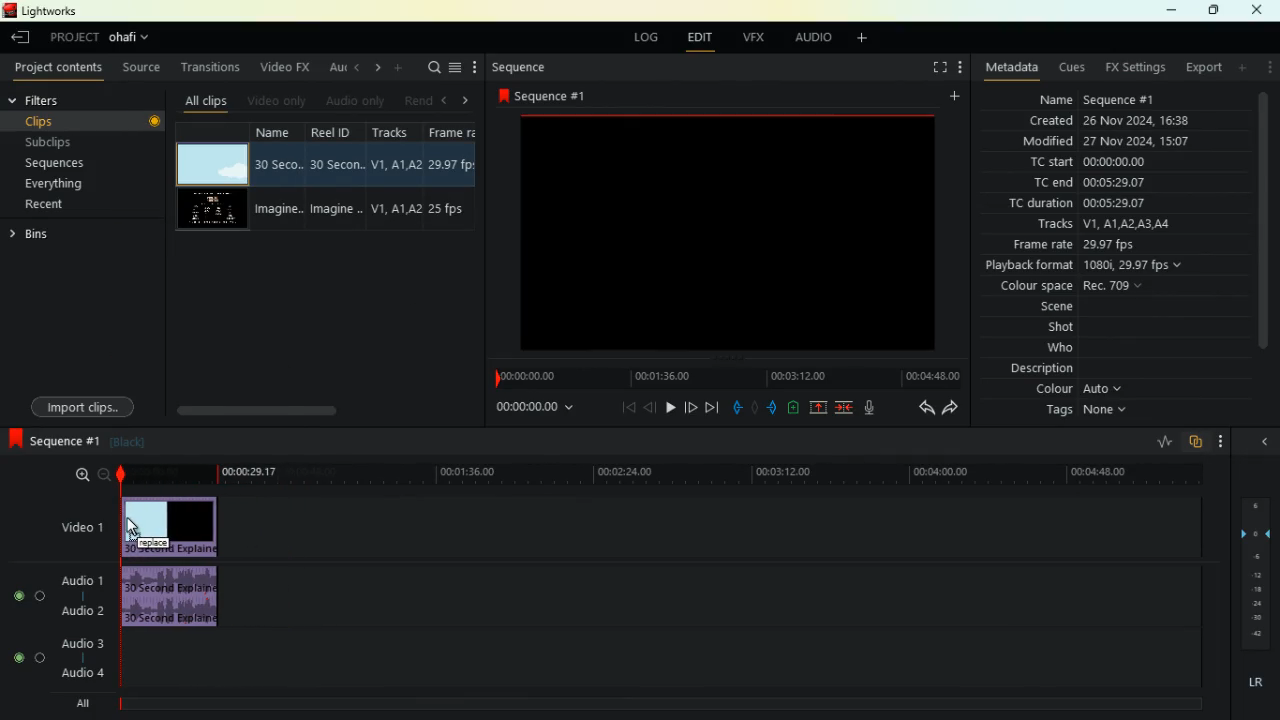 Image resolution: width=1280 pixels, height=720 pixels. I want to click on minimize, so click(1174, 11).